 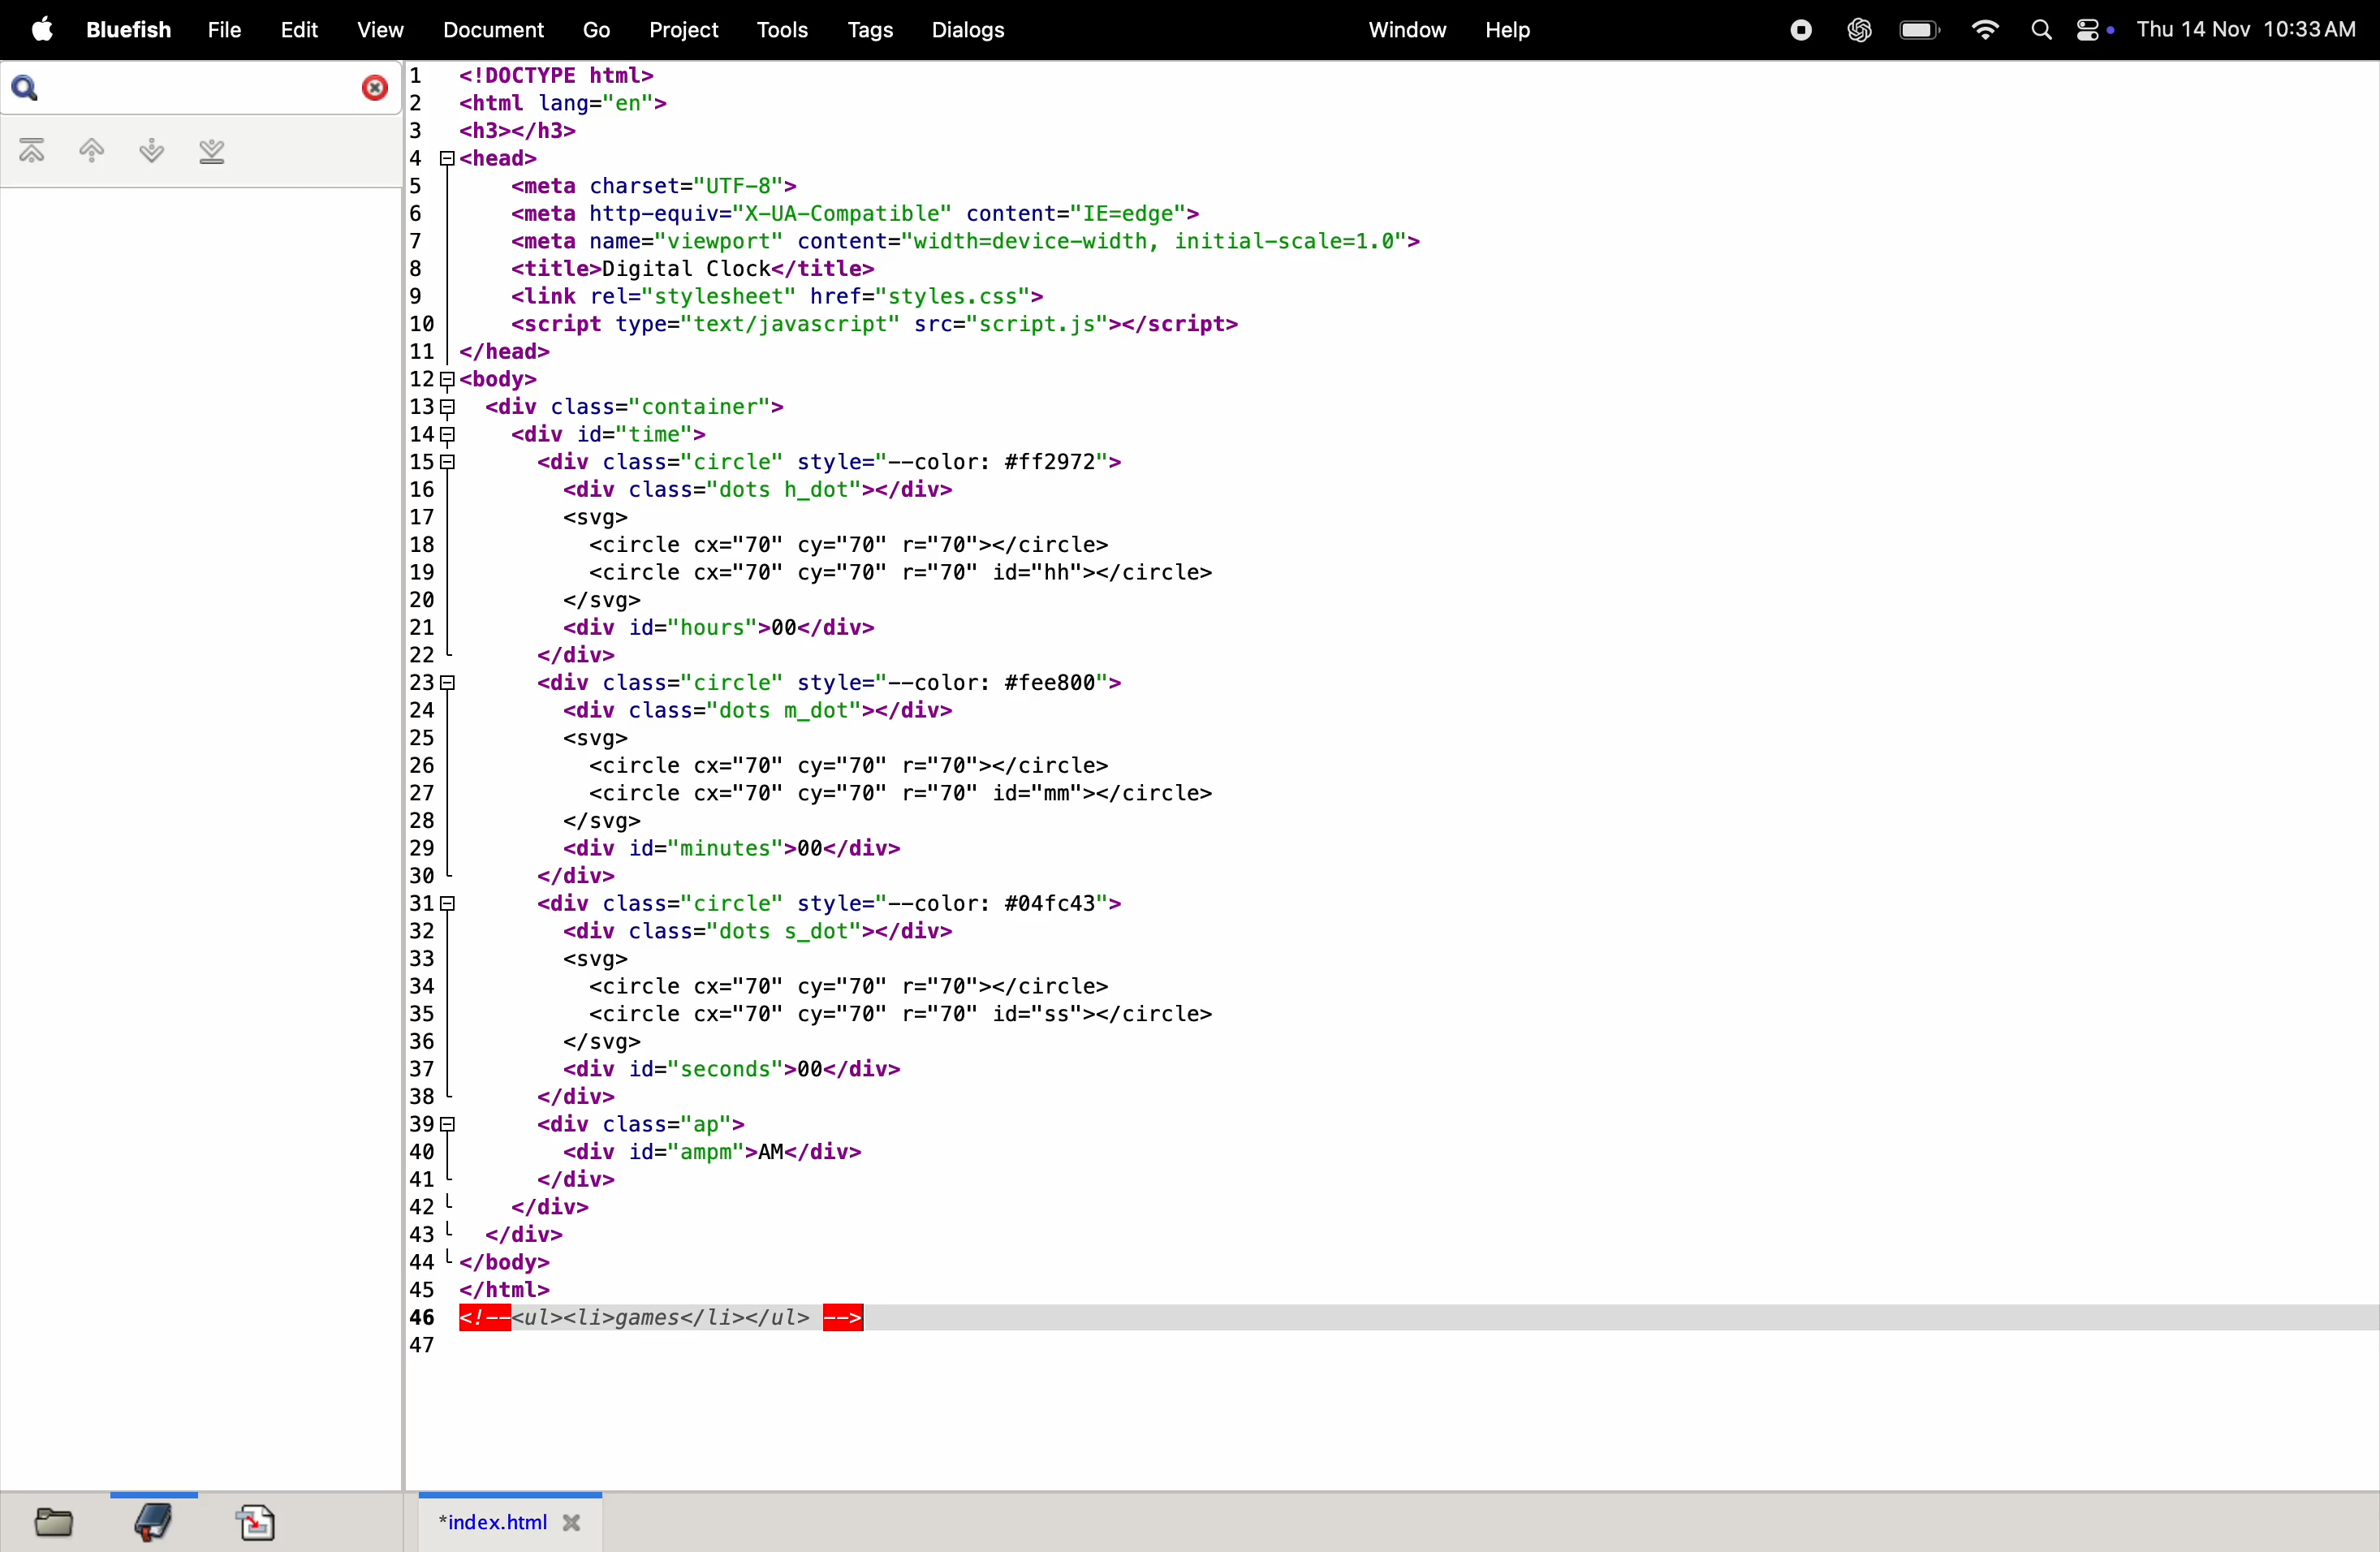 What do you see at coordinates (970, 32) in the screenshot?
I see `dialogs` at bounding box center [970, 32].